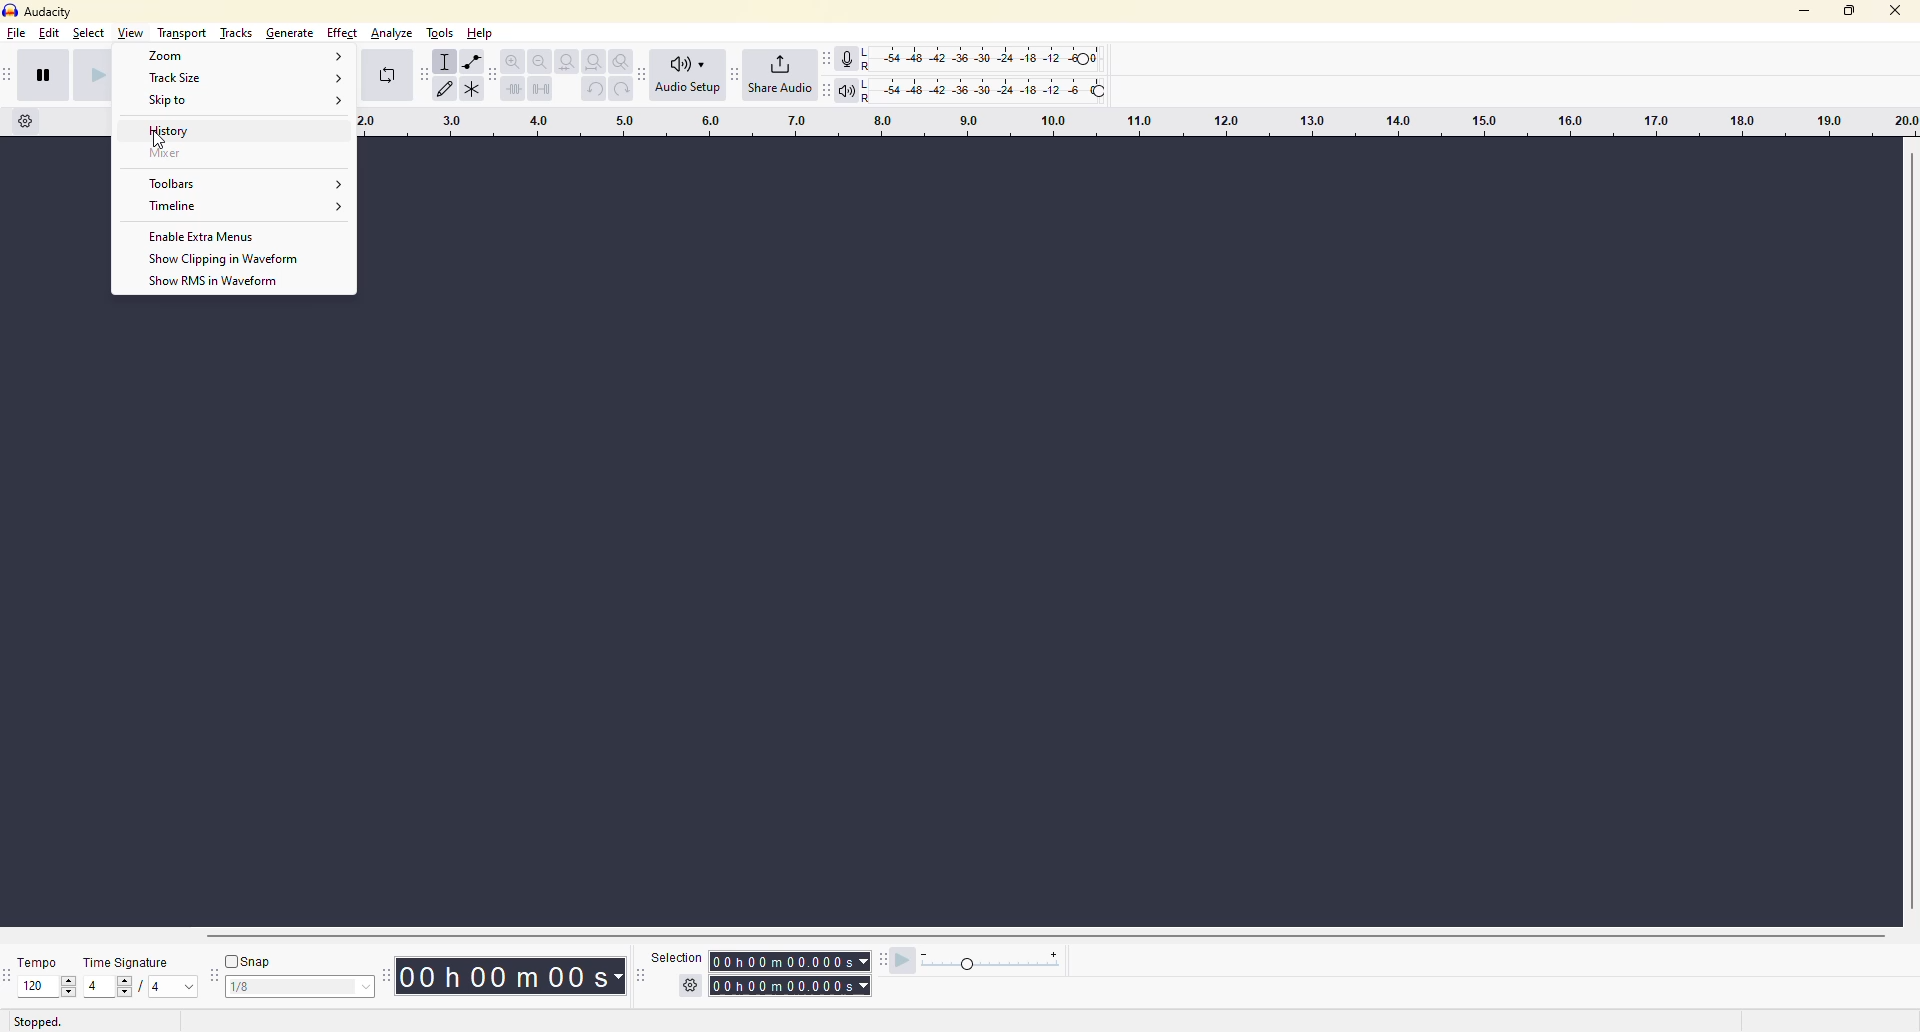 The image size is (1920, 1032). Describe the element at coordinates (894, 958) in the screenshot. I see `play at speed` at that location.